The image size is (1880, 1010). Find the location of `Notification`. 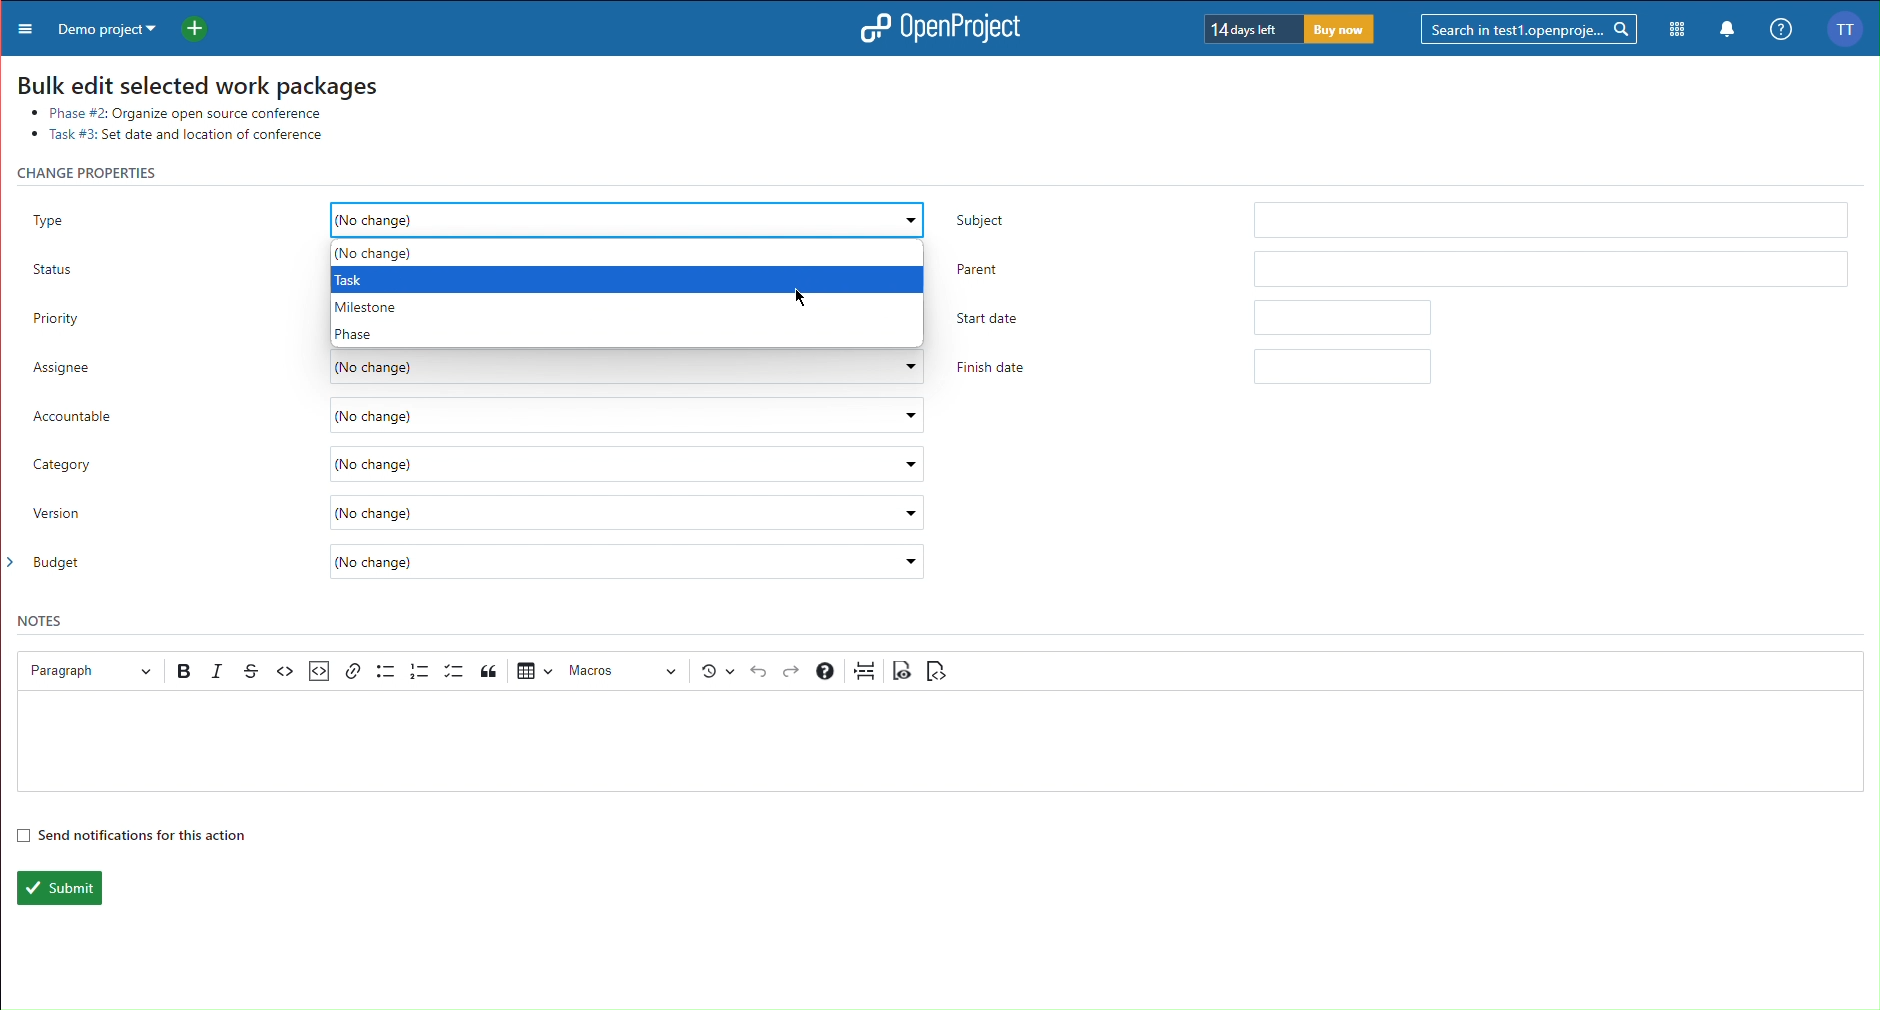

Notification is located at coordinates (1728, 31).